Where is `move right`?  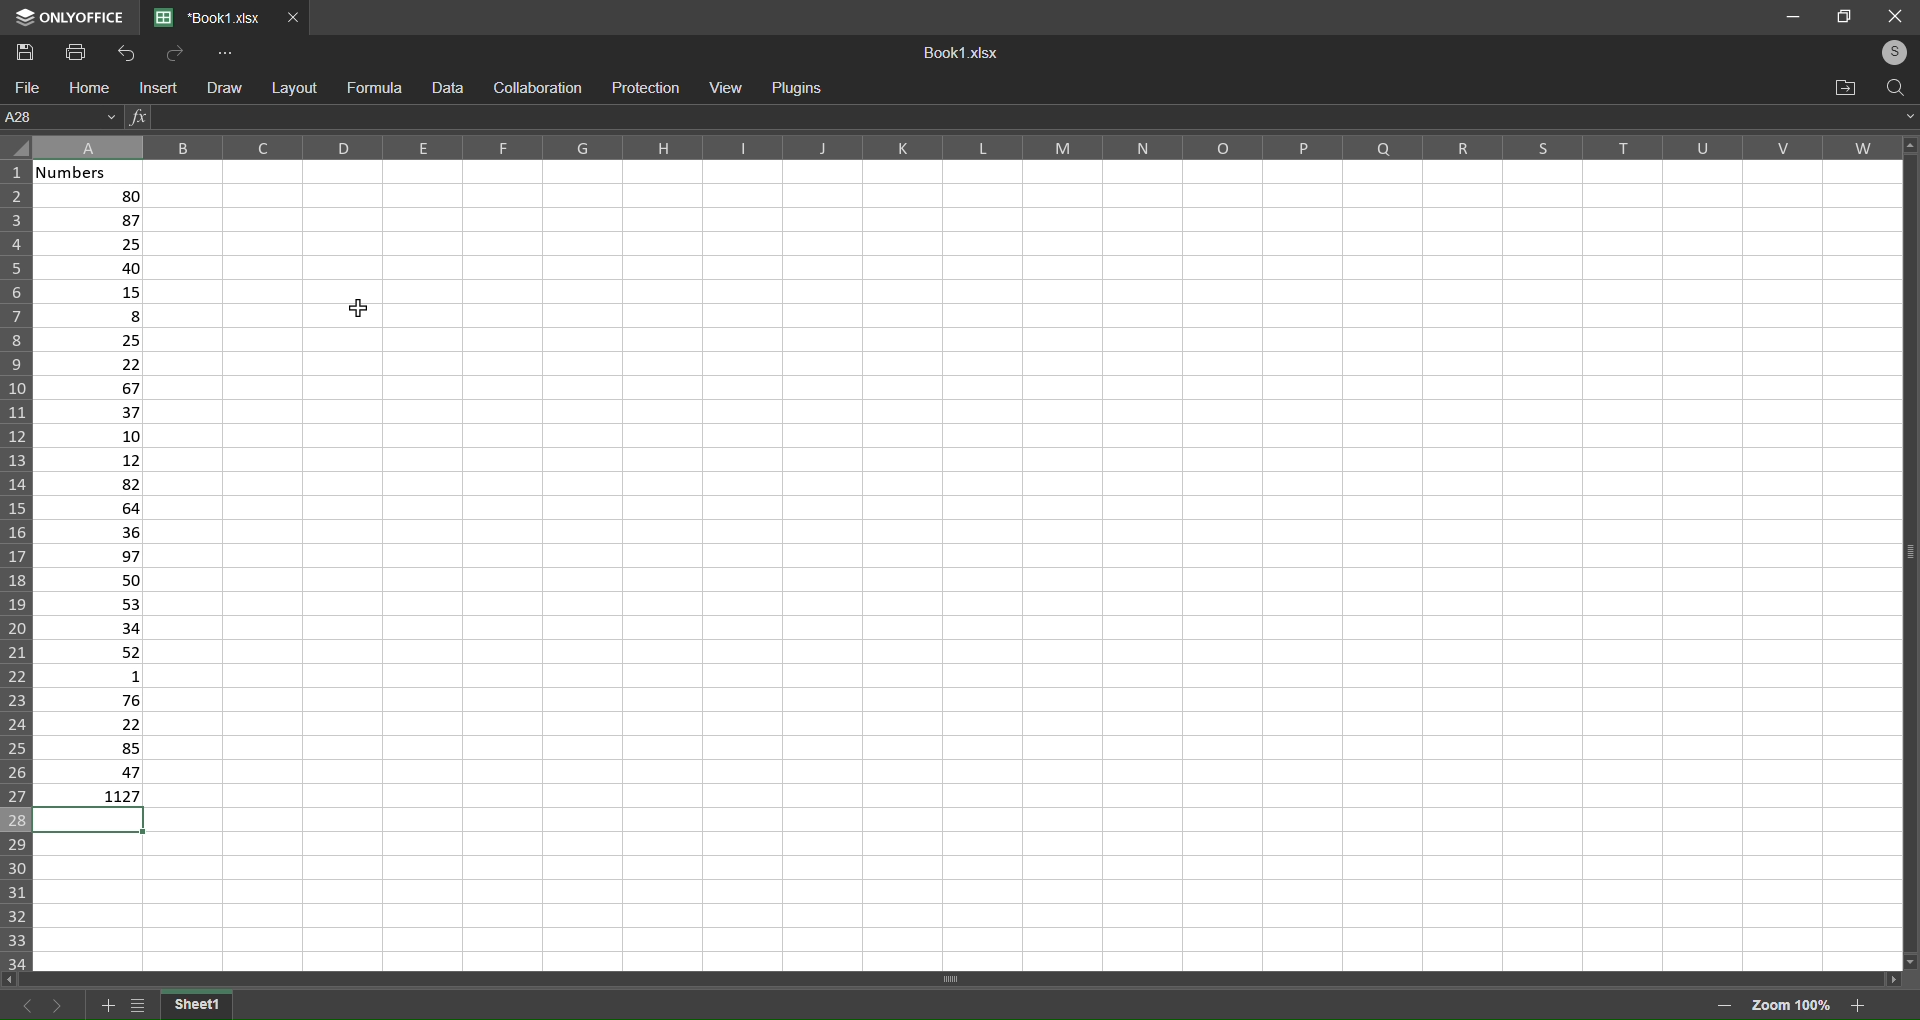
move right is located at coordinates (1902, 983).